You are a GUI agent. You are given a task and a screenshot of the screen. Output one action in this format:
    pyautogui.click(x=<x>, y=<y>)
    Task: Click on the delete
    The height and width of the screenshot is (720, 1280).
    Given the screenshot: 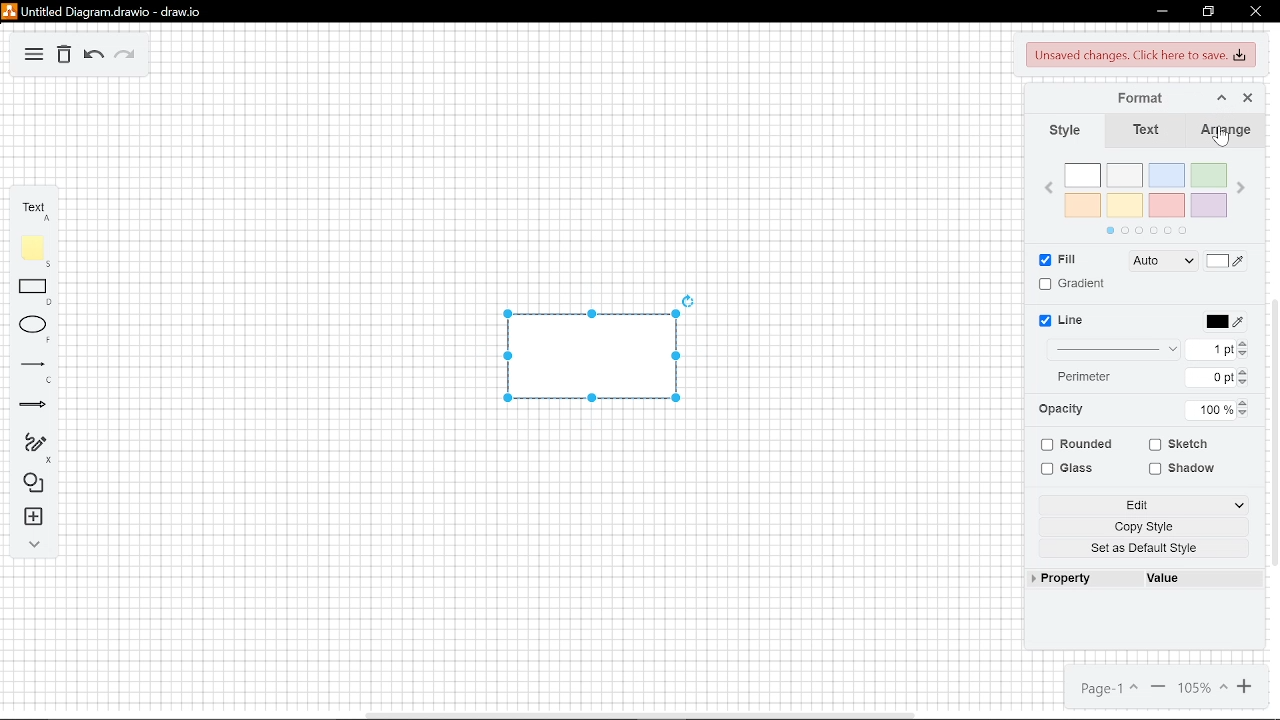 What is the action you would take?
    pyautogui.click(x=65, y=58)
    